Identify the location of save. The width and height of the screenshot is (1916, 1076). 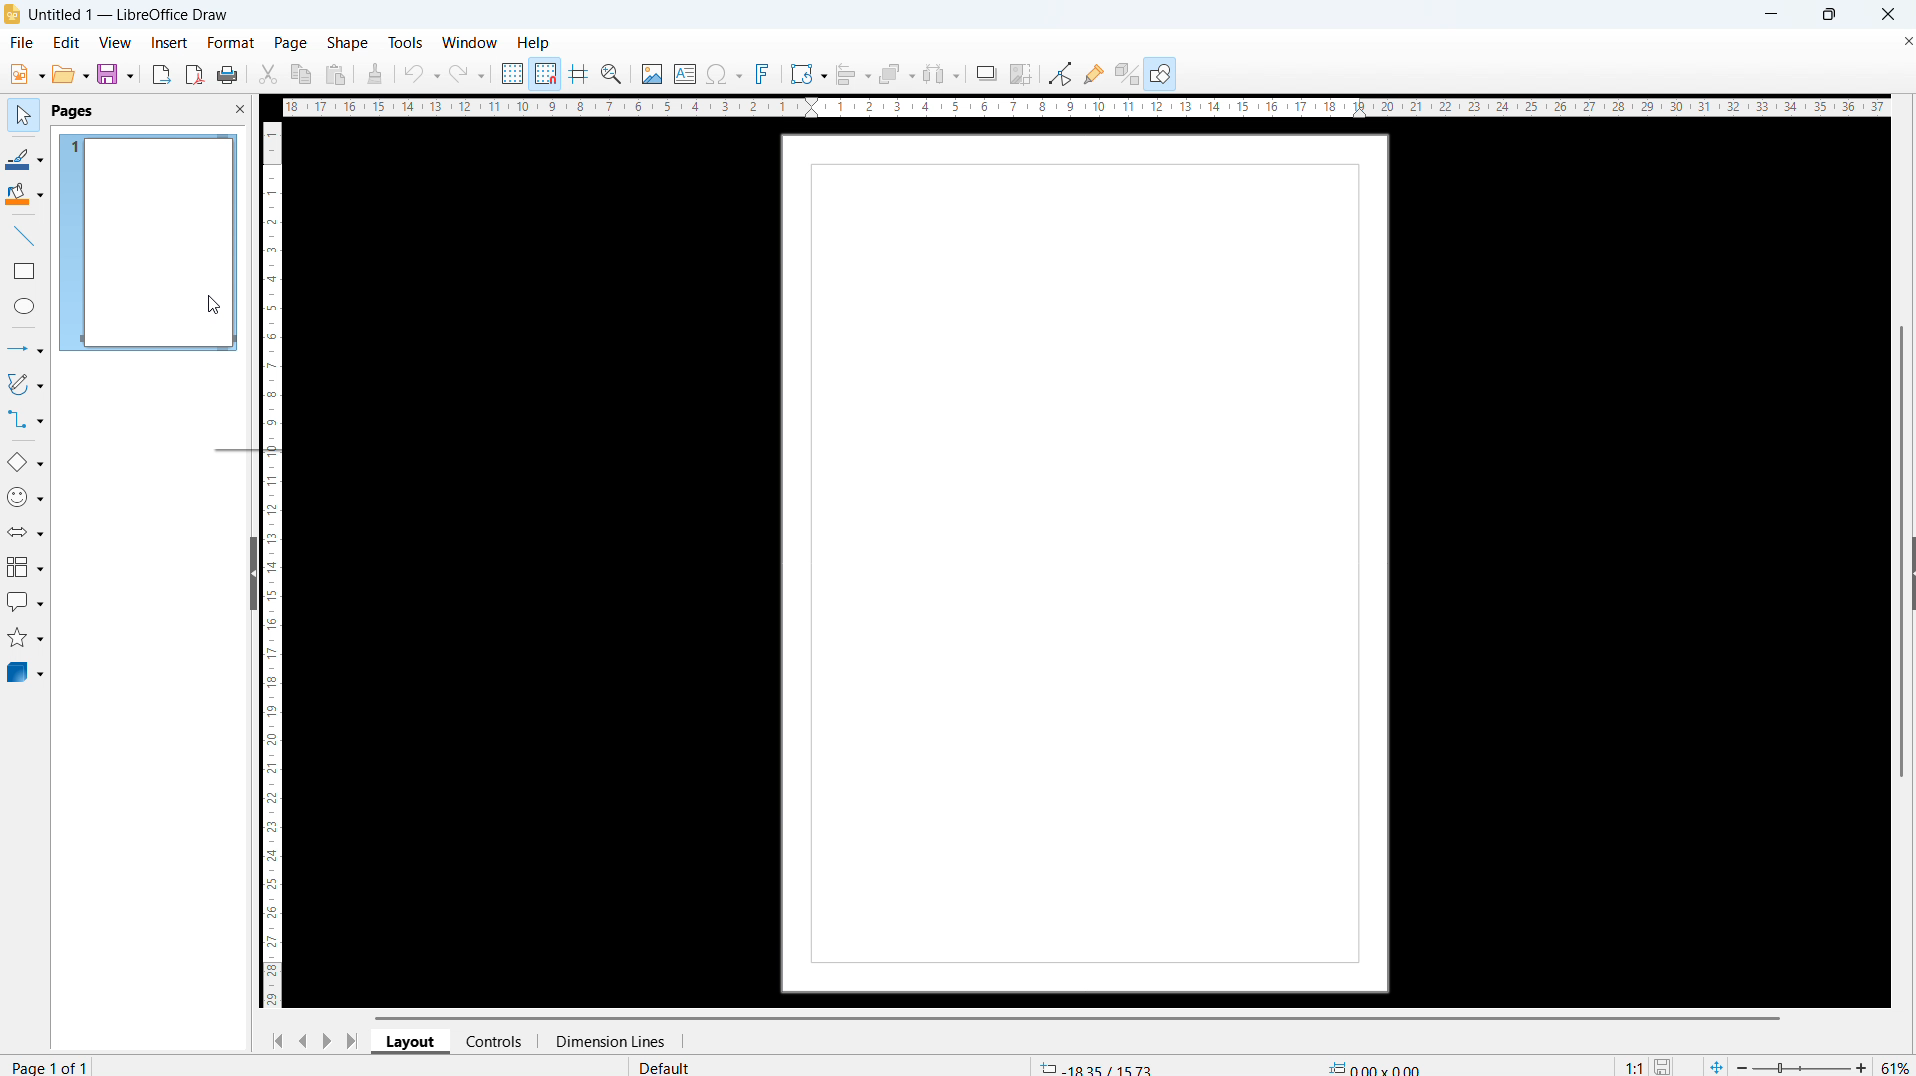
(1666, 1064).